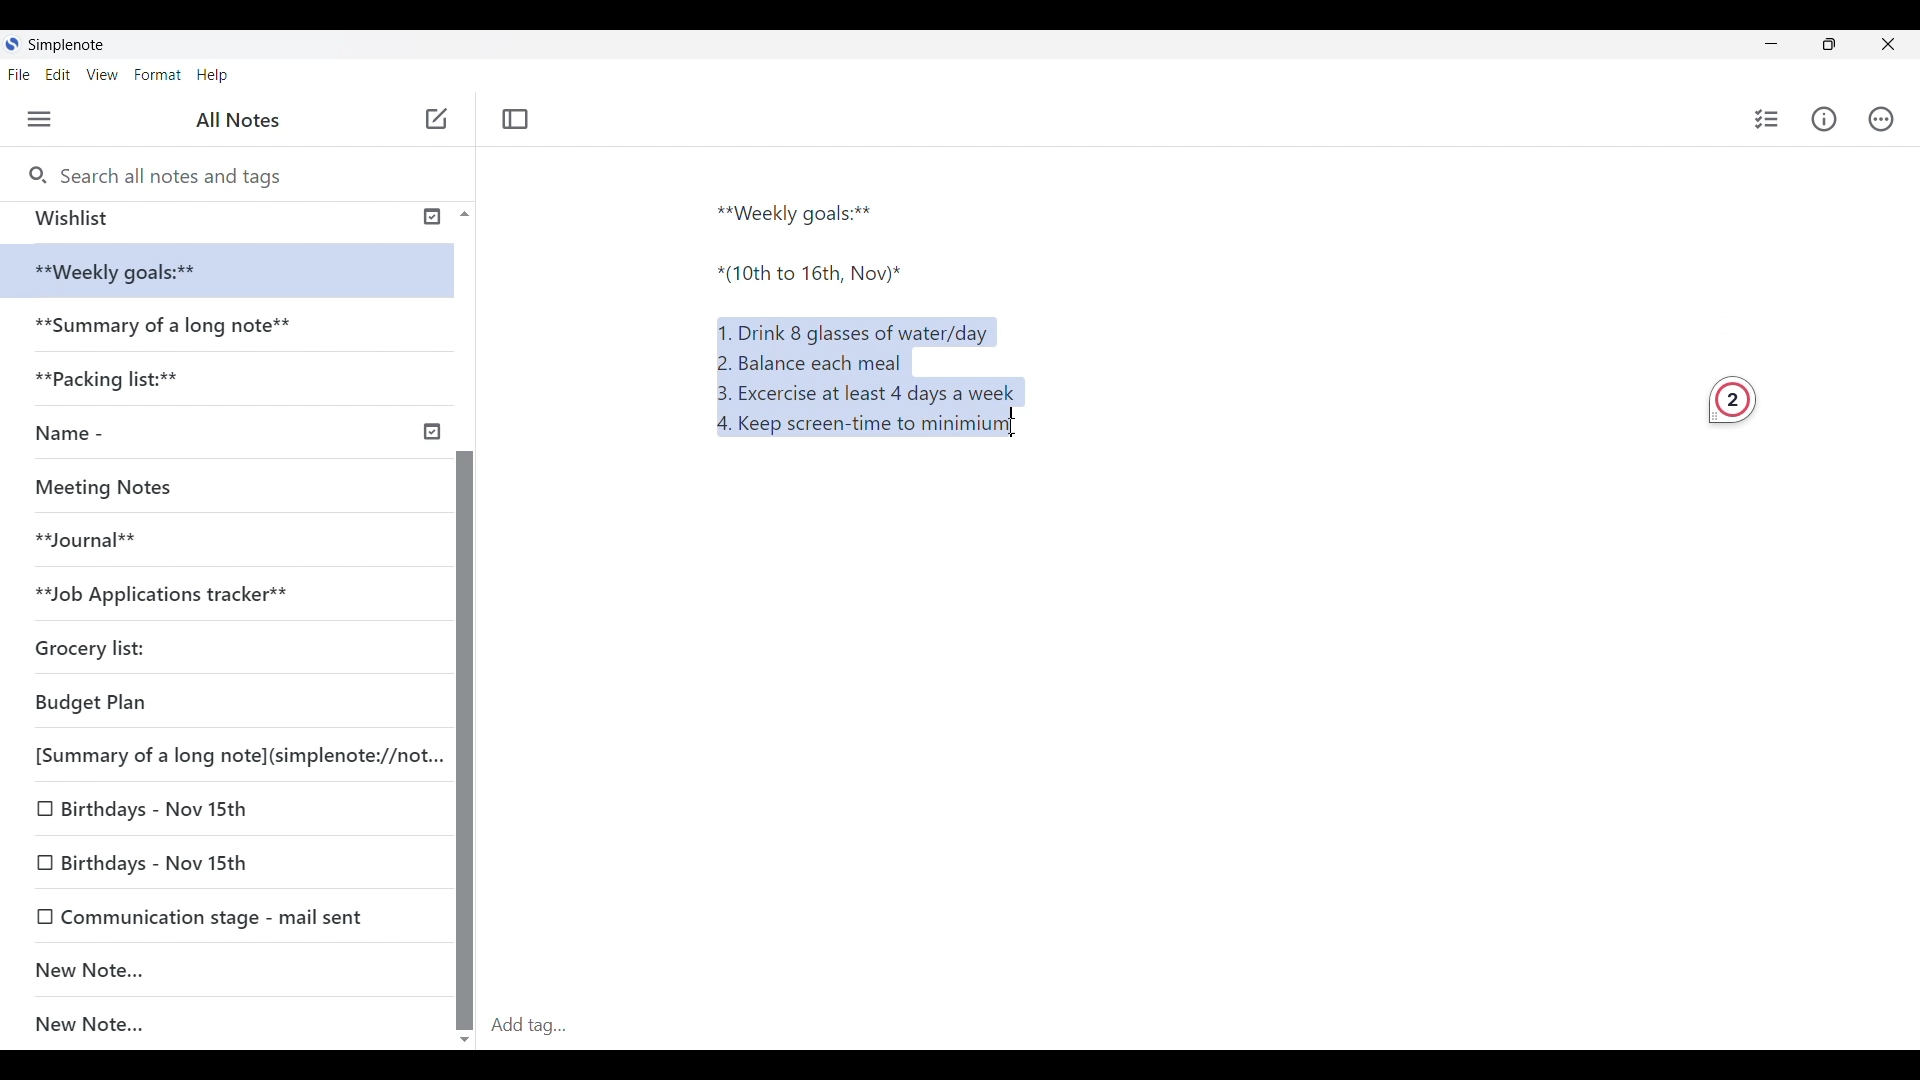  I want to click on Grammarly assist bubble, so click(1724, 397).